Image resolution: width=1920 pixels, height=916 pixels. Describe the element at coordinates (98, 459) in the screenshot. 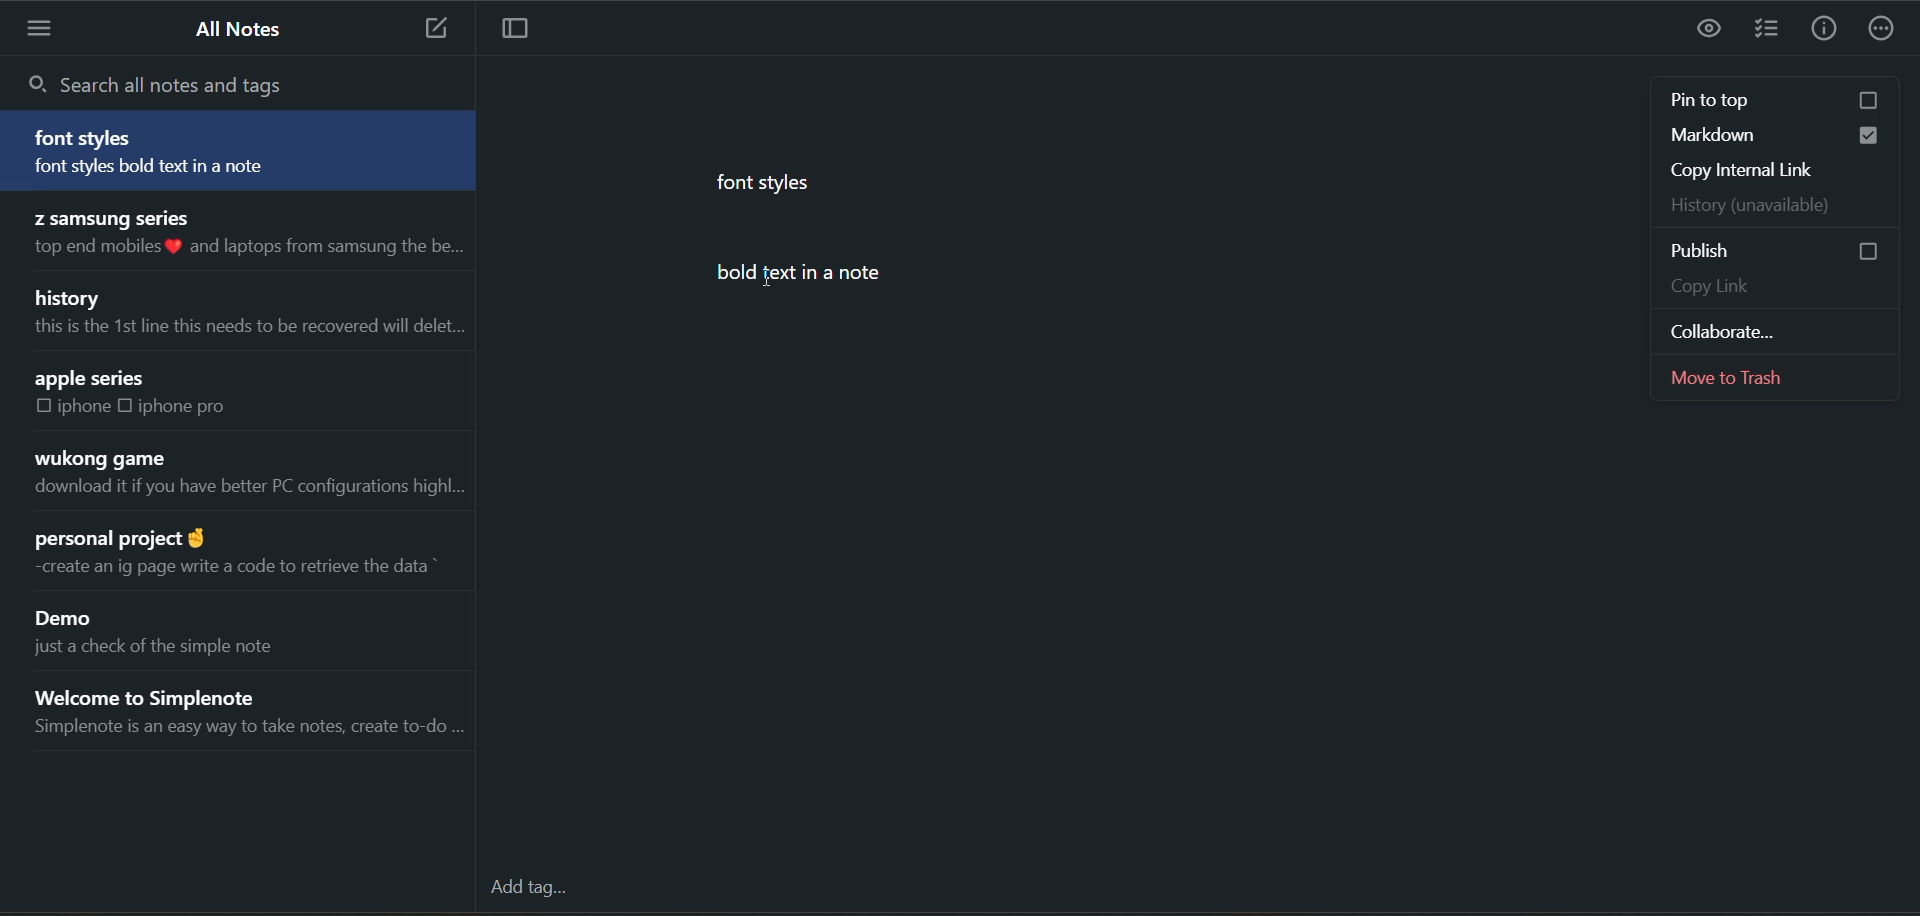

I see `wukong game` at that location.